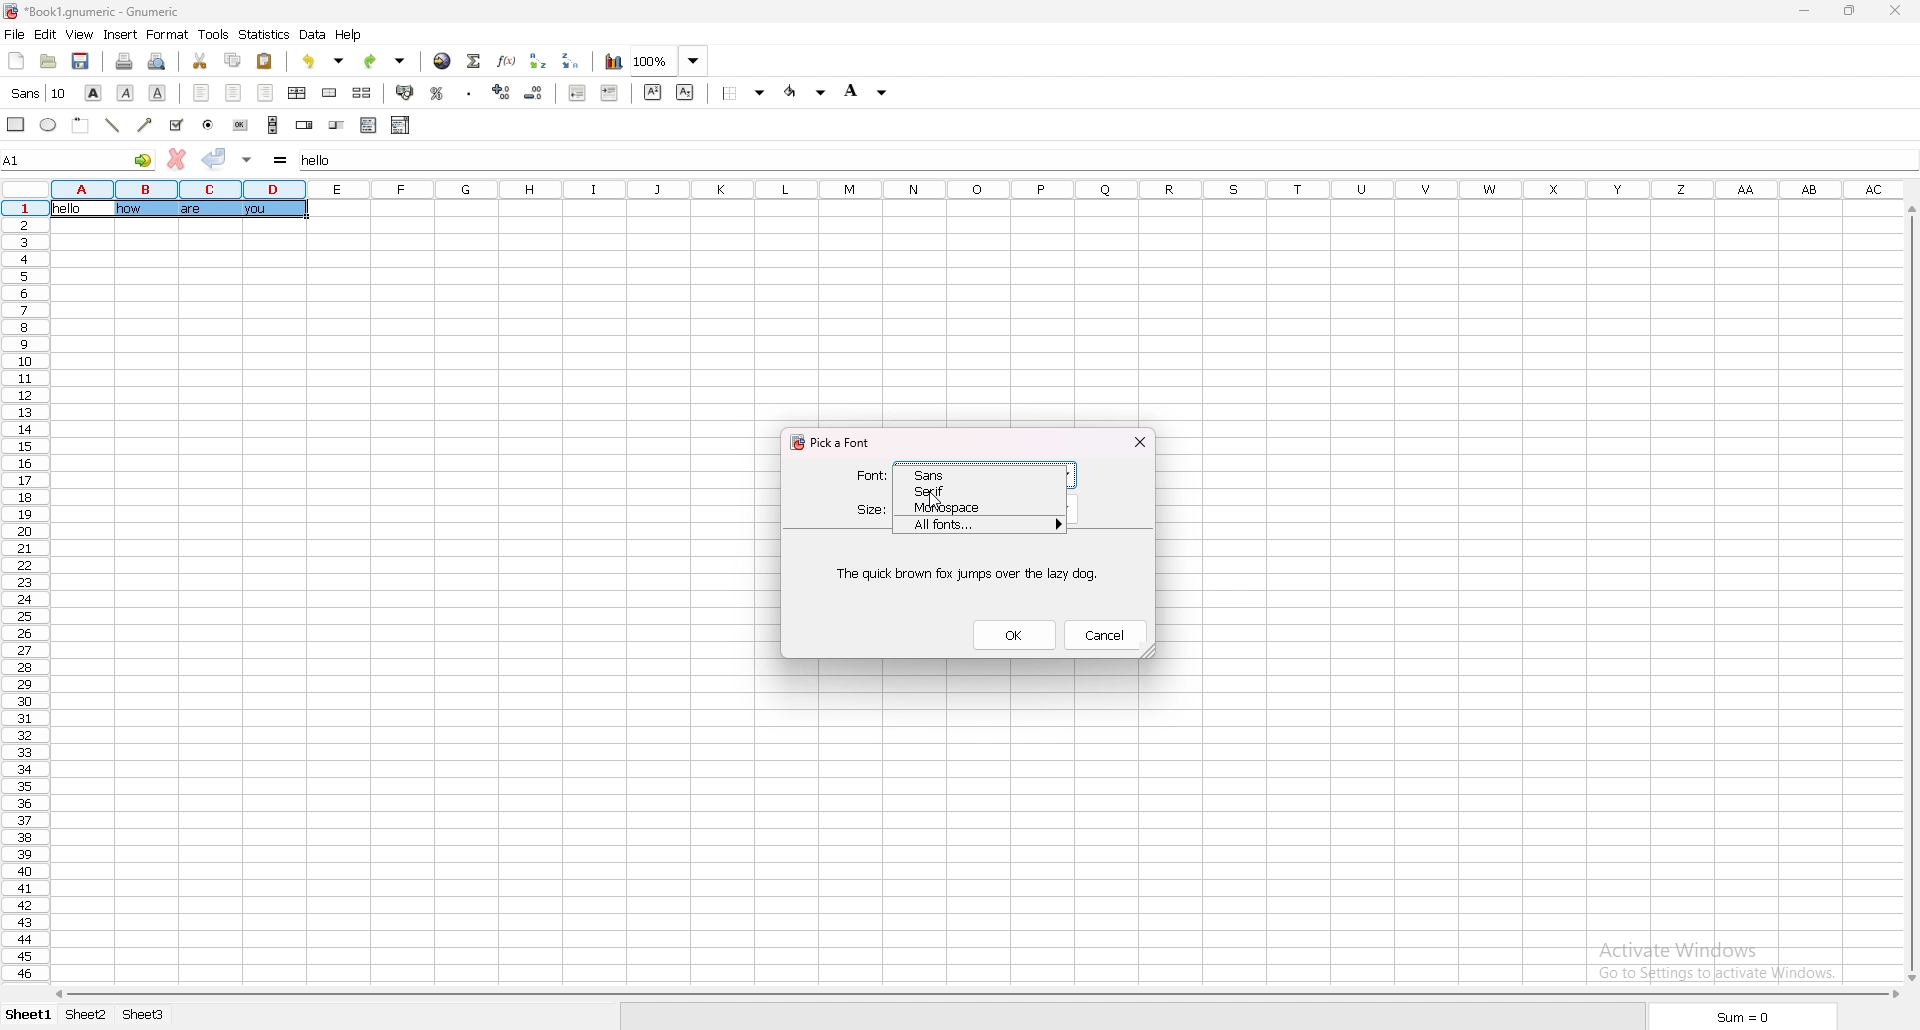  I want to click on bold, so click(93, 92).